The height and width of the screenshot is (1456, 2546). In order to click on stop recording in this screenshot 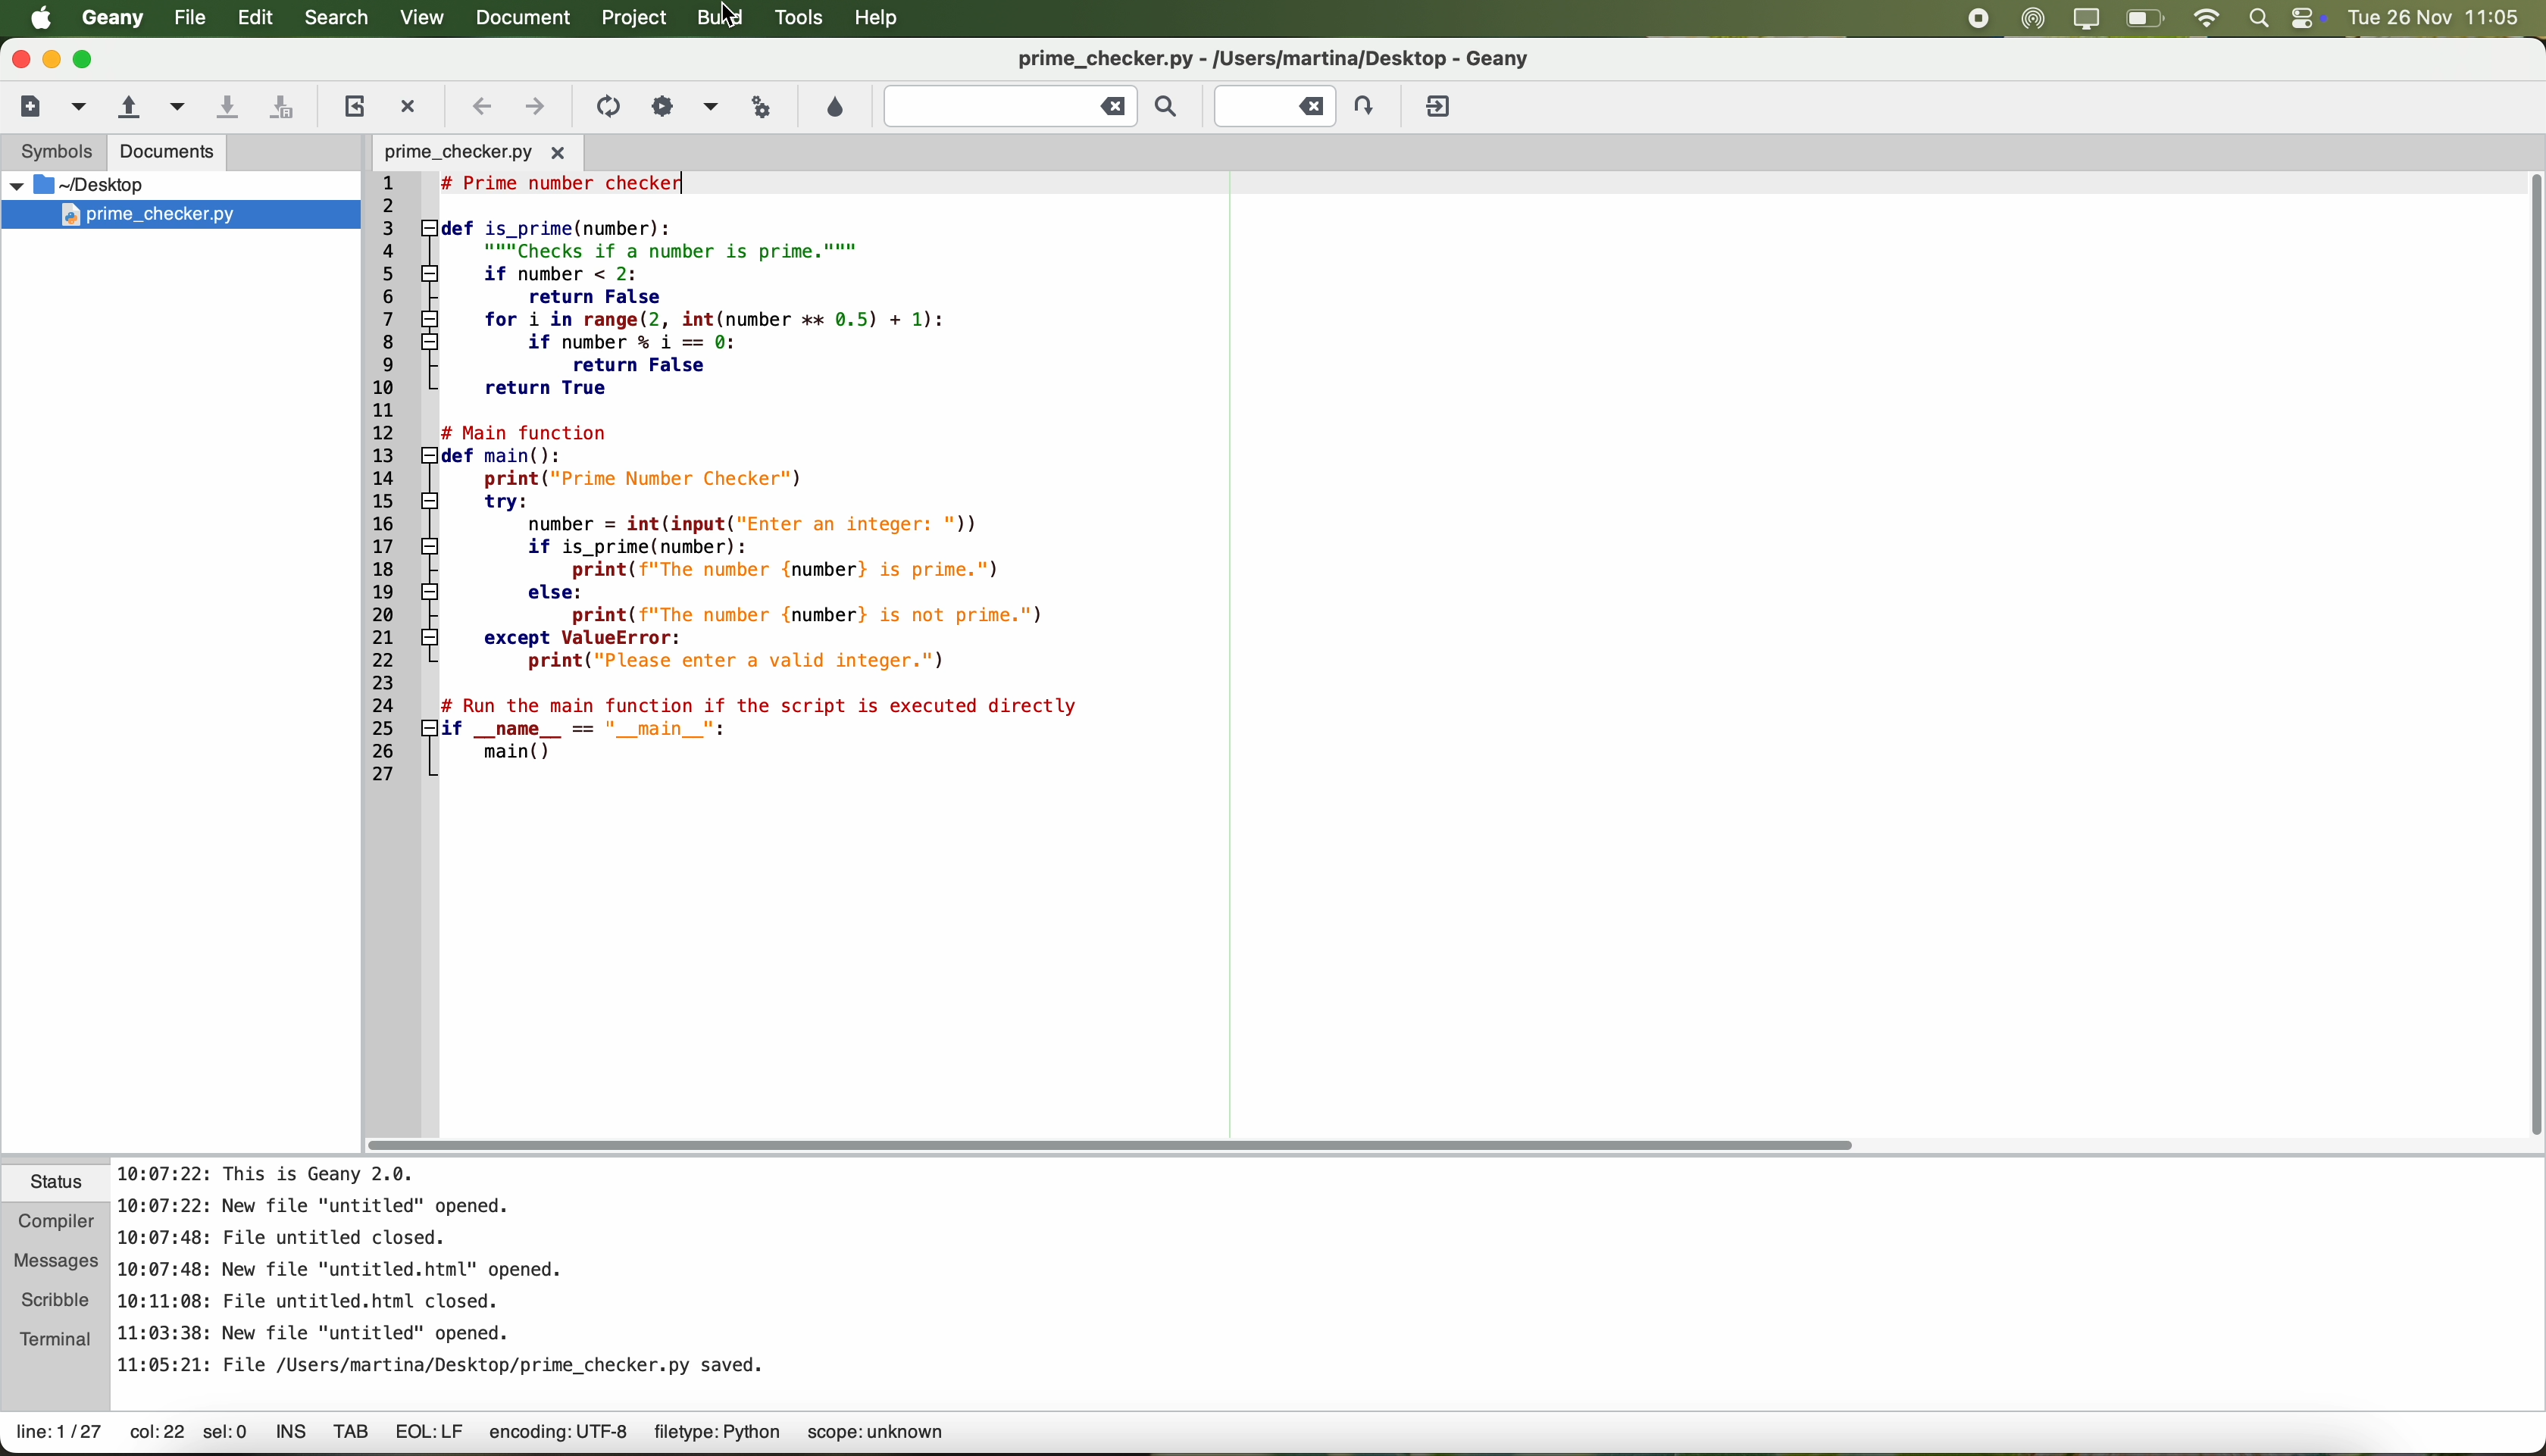, I will do `click(1978, 18)`.